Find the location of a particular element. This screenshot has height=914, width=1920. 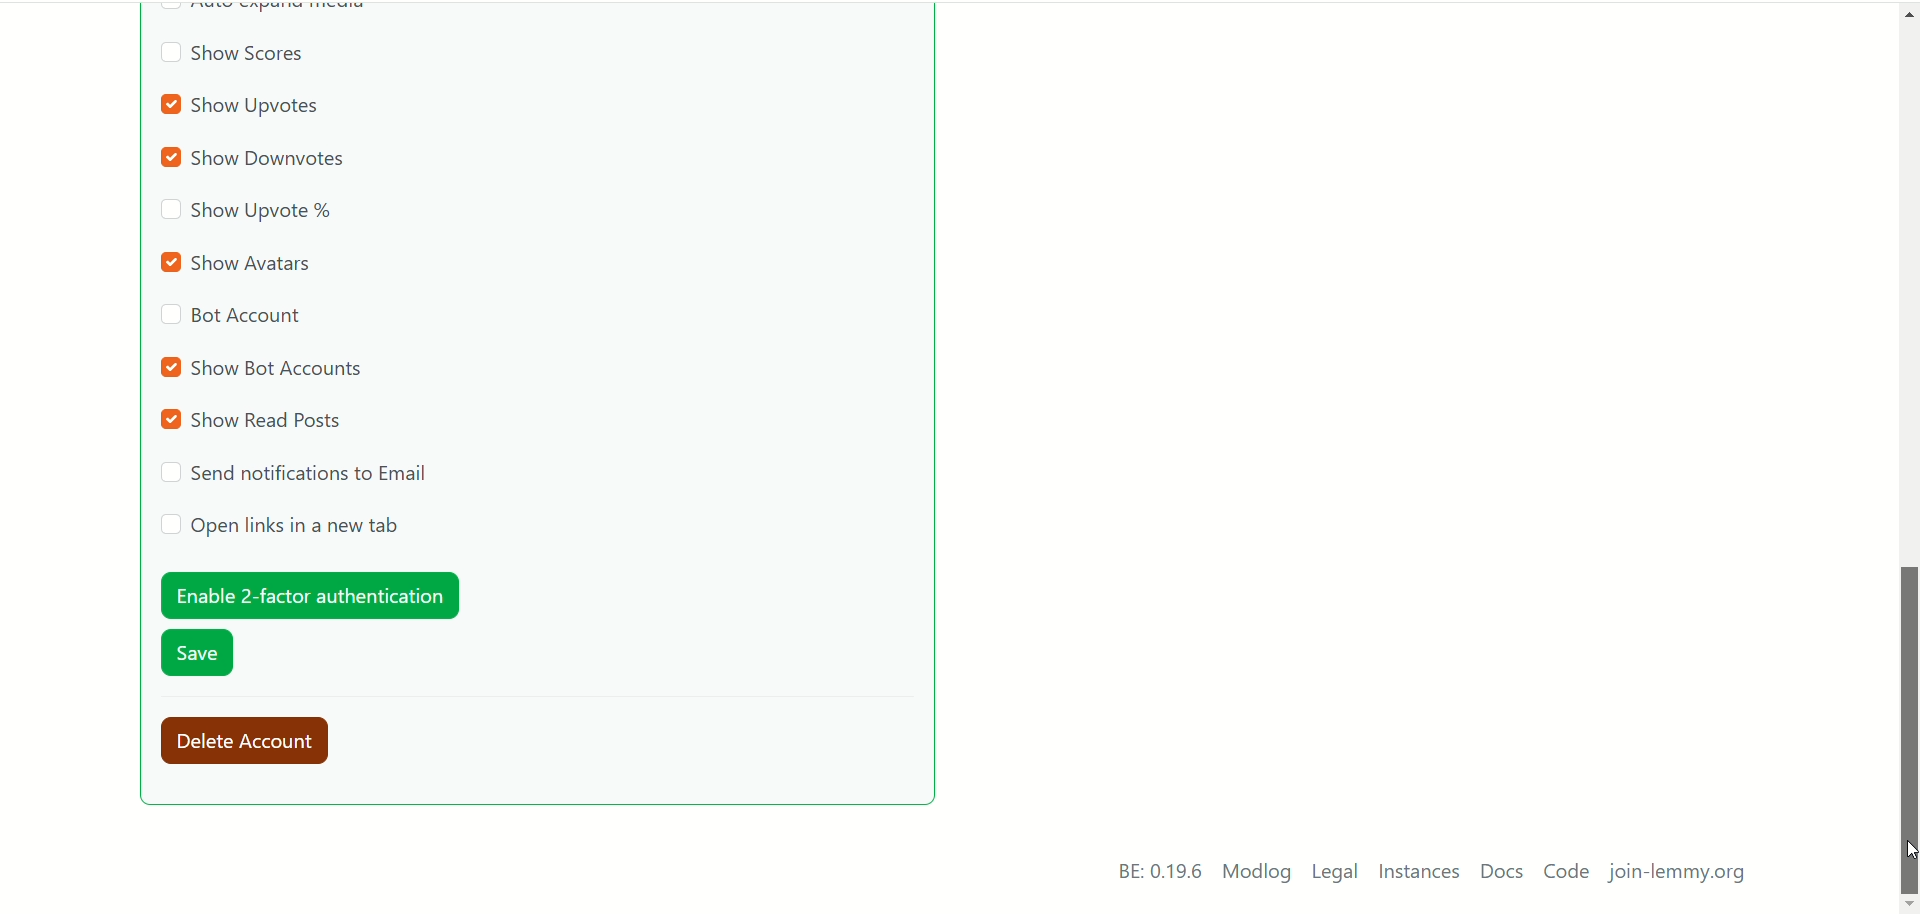

INSTANCES is located at coordinates (1423, 874).